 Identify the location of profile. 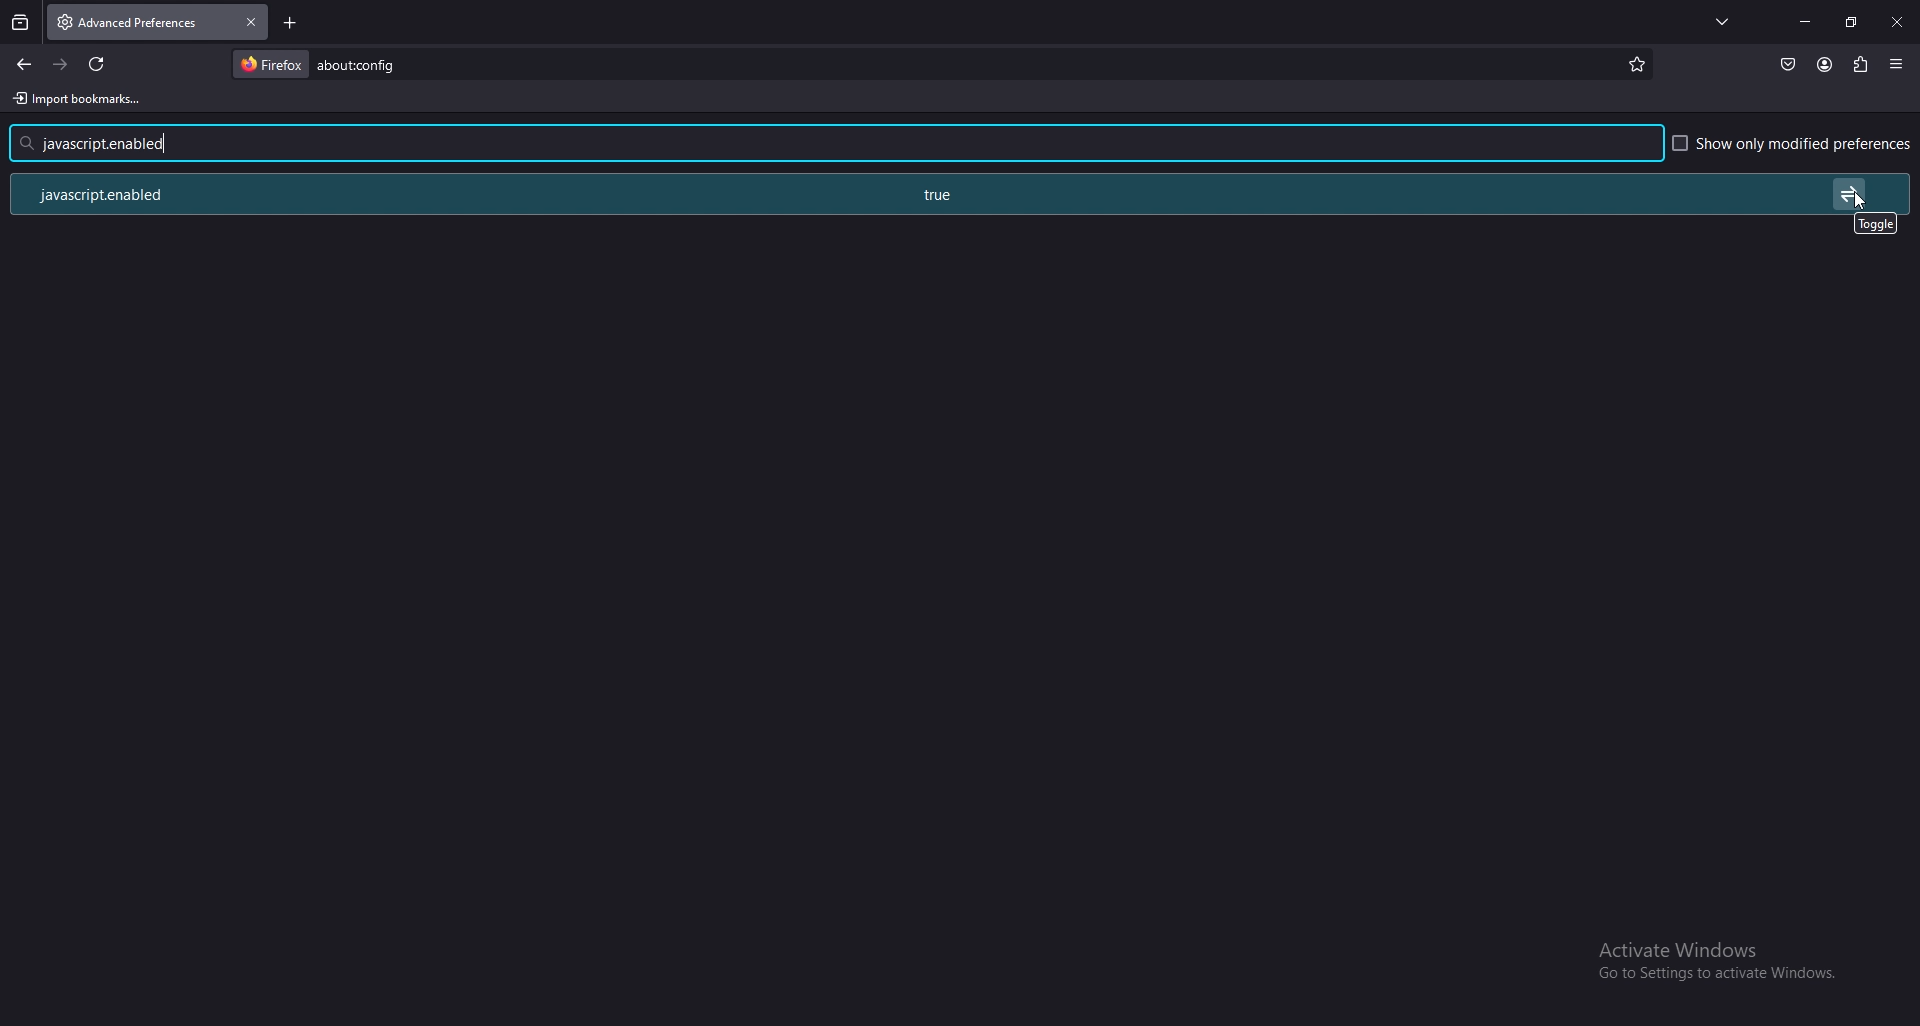
(1824, 65).